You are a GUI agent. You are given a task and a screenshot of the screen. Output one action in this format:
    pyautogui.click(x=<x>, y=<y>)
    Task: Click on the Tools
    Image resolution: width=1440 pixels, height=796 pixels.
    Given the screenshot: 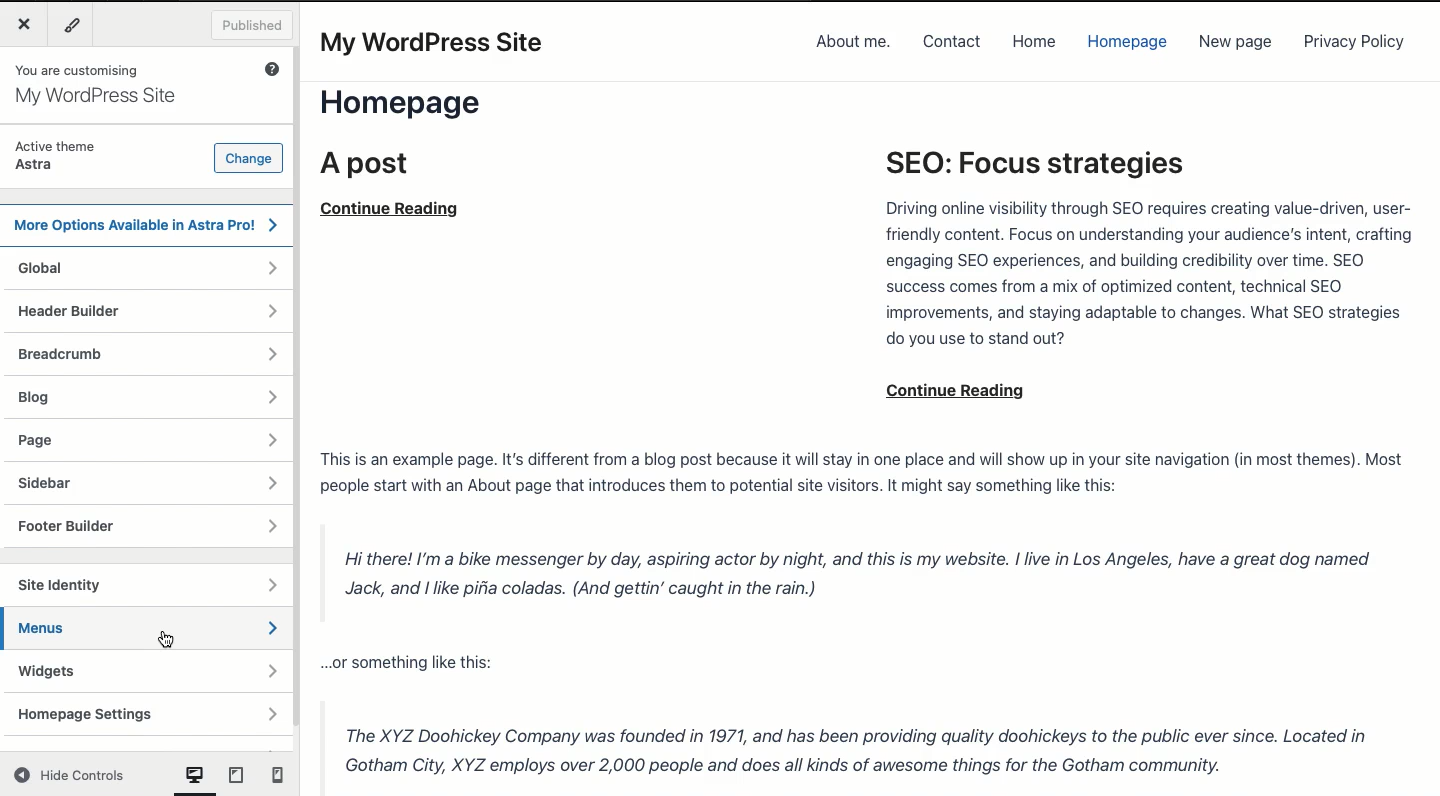 What is the action you would take?
    pyautogui.click(x=74, y=27)
    